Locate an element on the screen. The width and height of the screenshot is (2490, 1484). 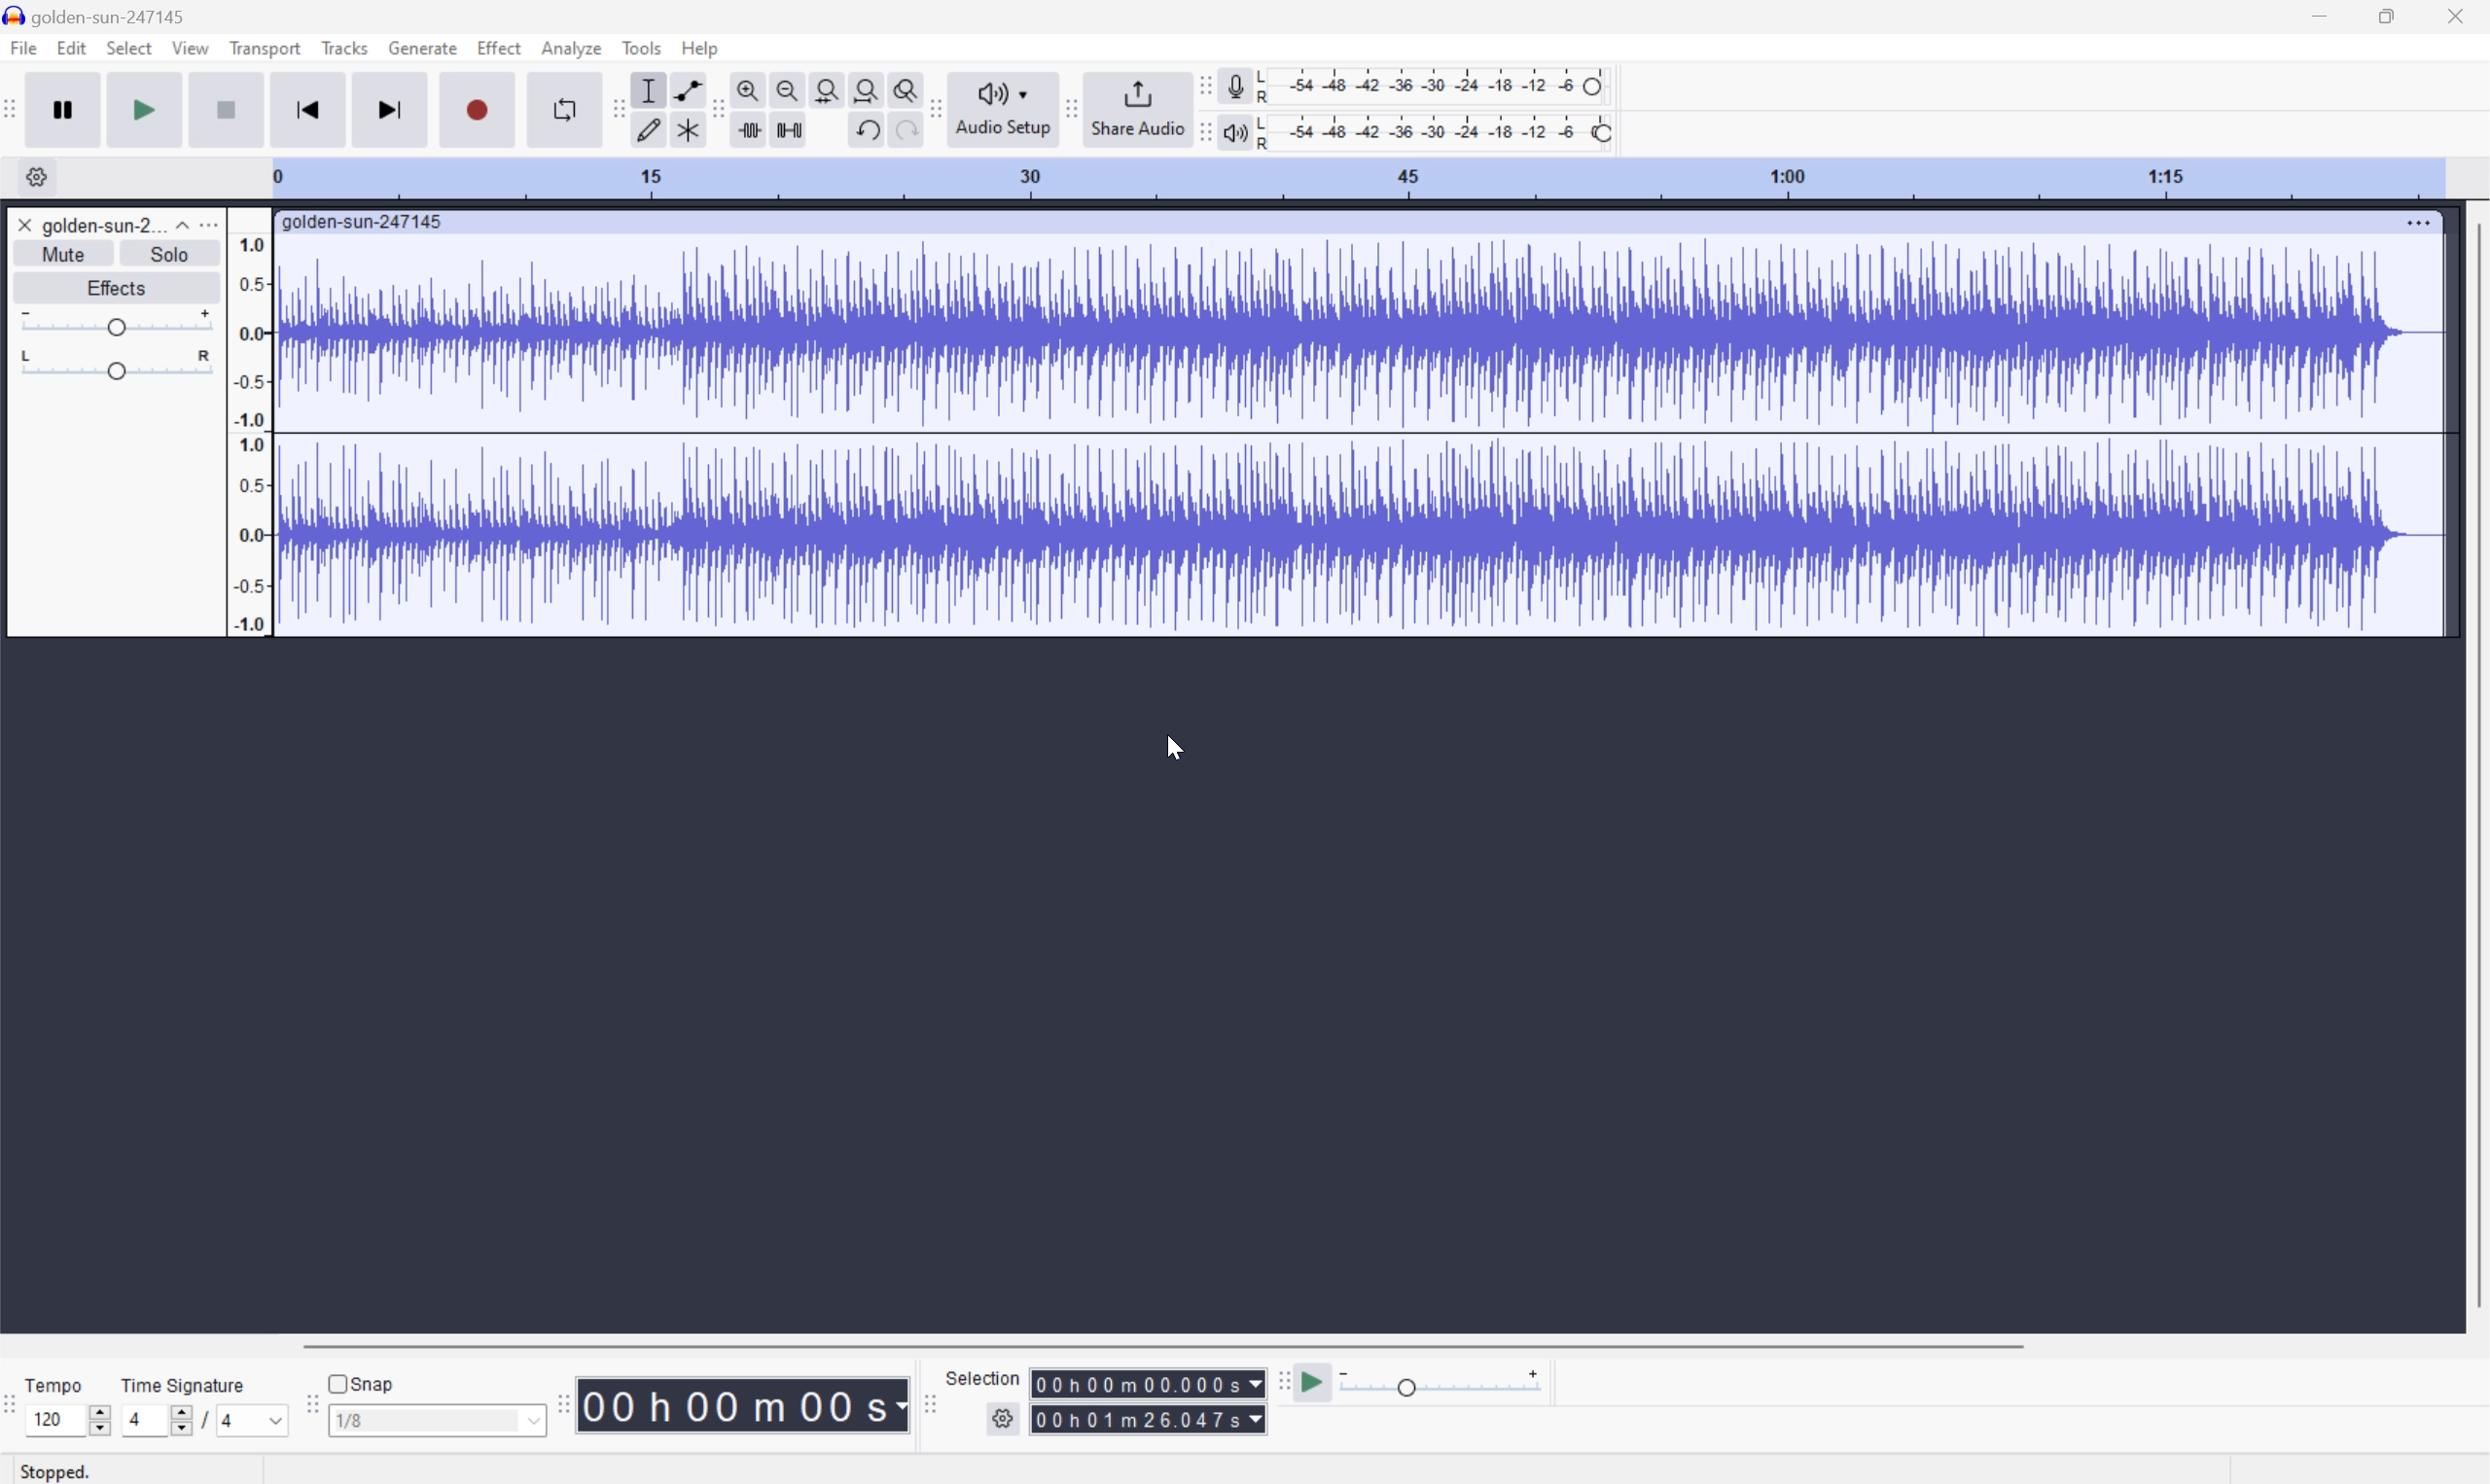
Frequencies is located at coordinates (249, 434).